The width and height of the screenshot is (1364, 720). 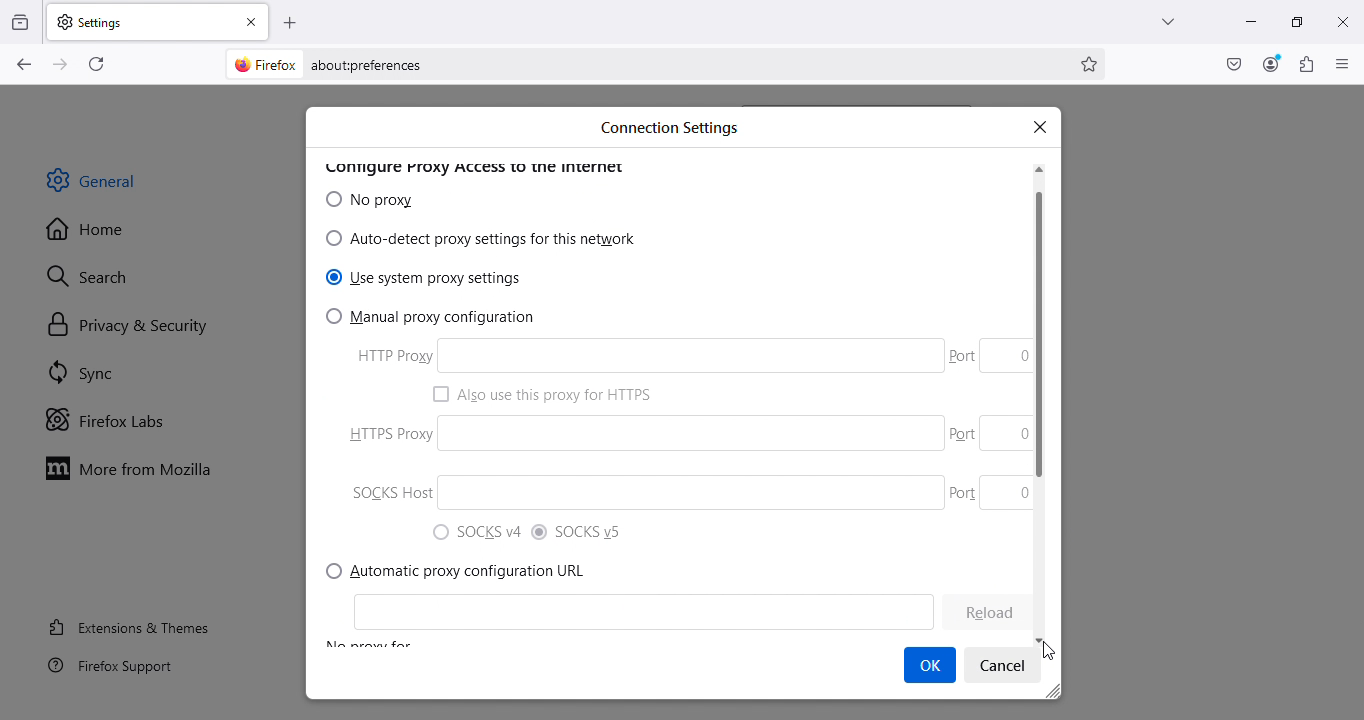 What do you see at coordinates (1162, 21) in the screenshot?
I see `List all tabs` at bounding box center [1162, 21].